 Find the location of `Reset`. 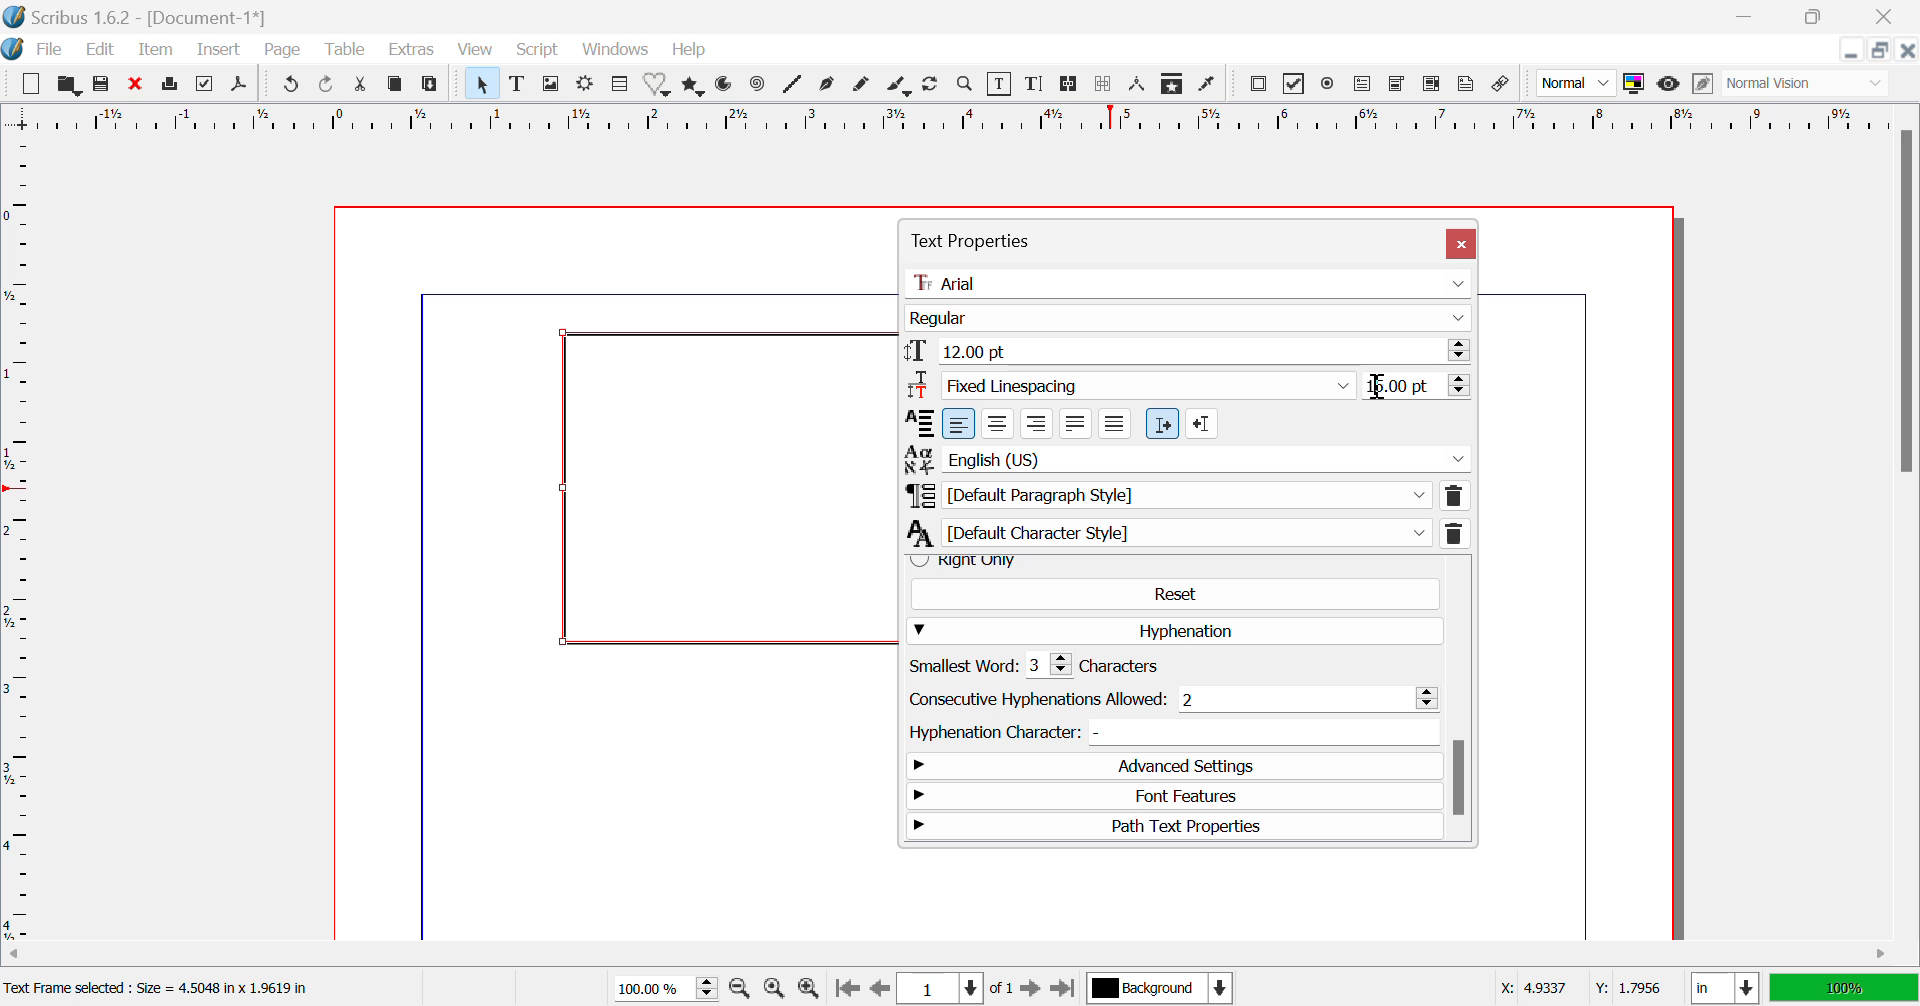

Reset is located at coordinates (1175, 593).